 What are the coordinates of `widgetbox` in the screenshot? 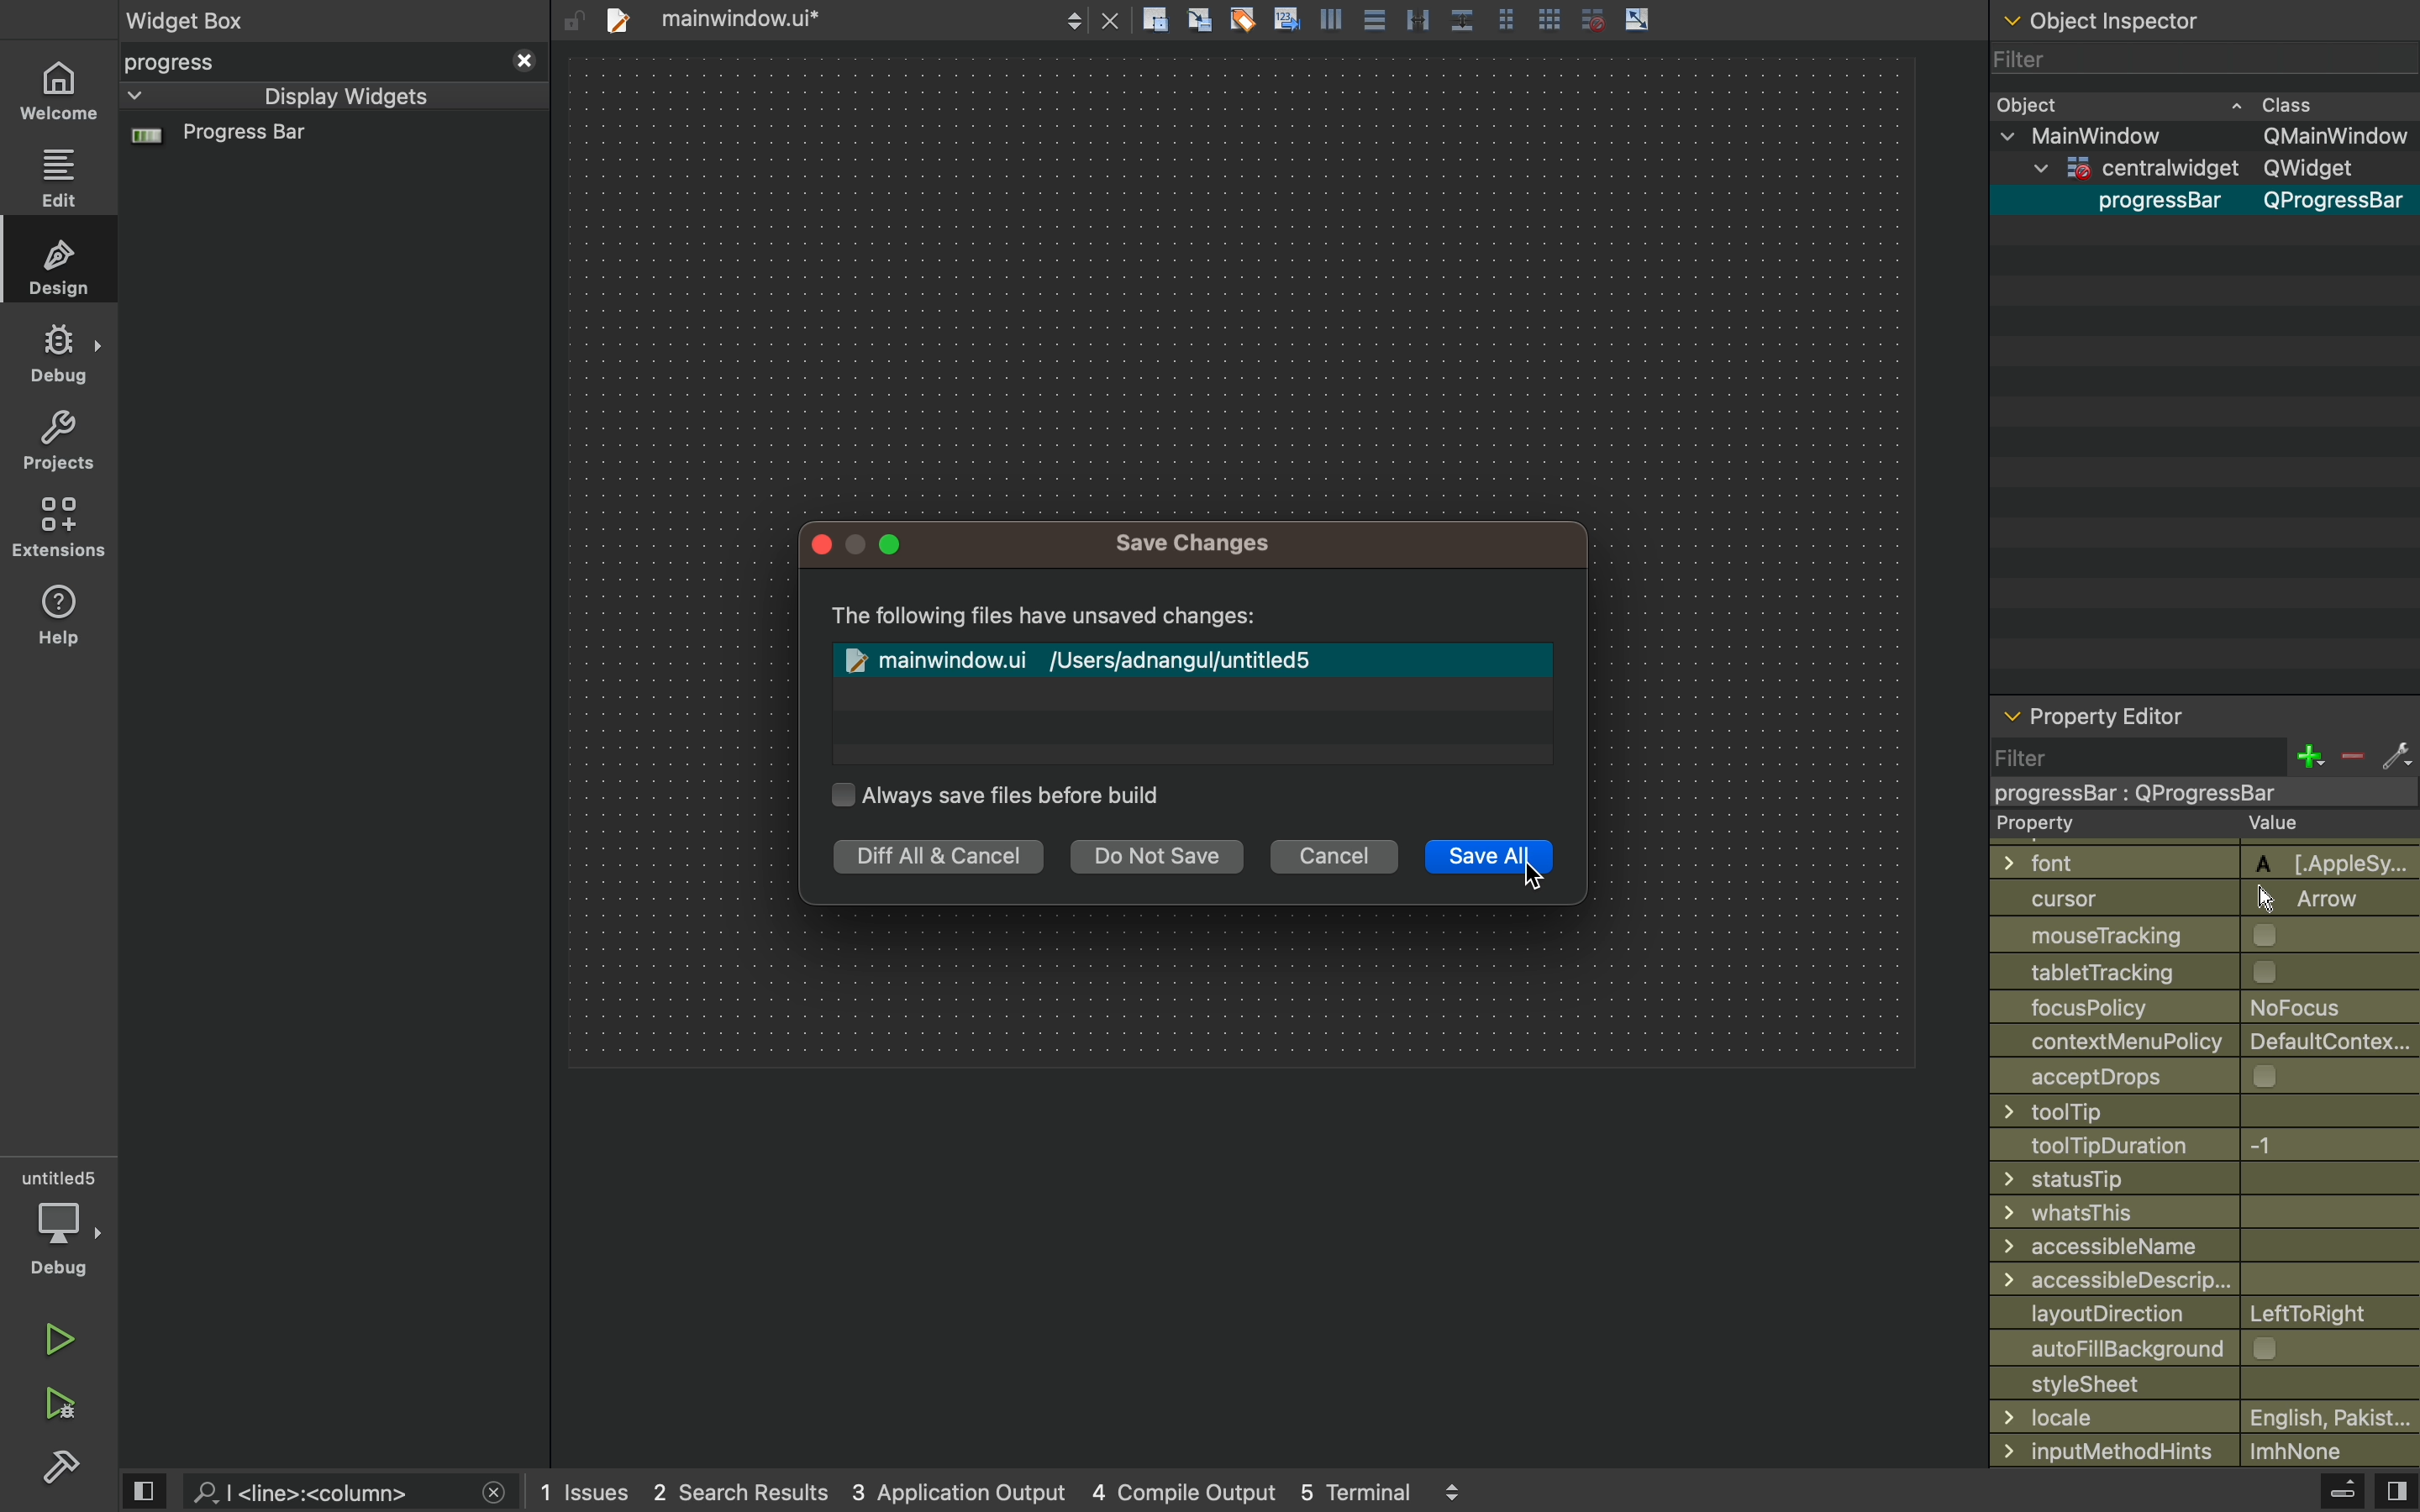 It's located at (268, 19).